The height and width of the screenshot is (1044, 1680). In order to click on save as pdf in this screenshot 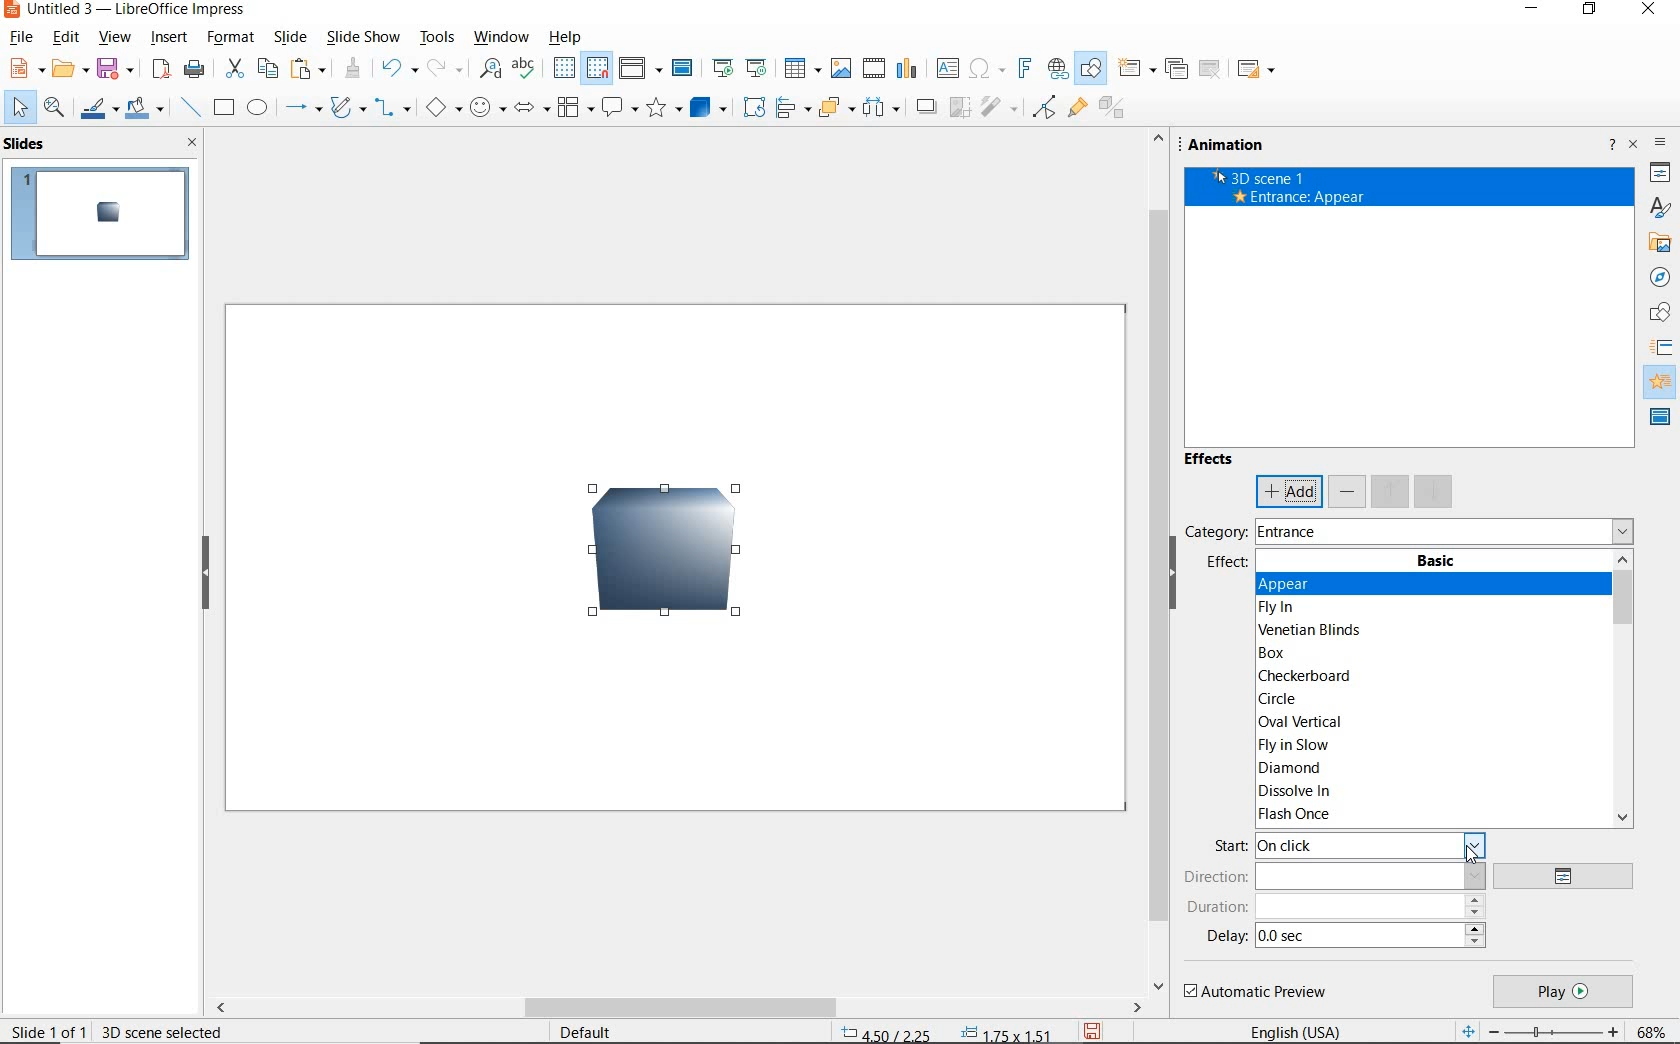, I will do `click(159, 69)`.